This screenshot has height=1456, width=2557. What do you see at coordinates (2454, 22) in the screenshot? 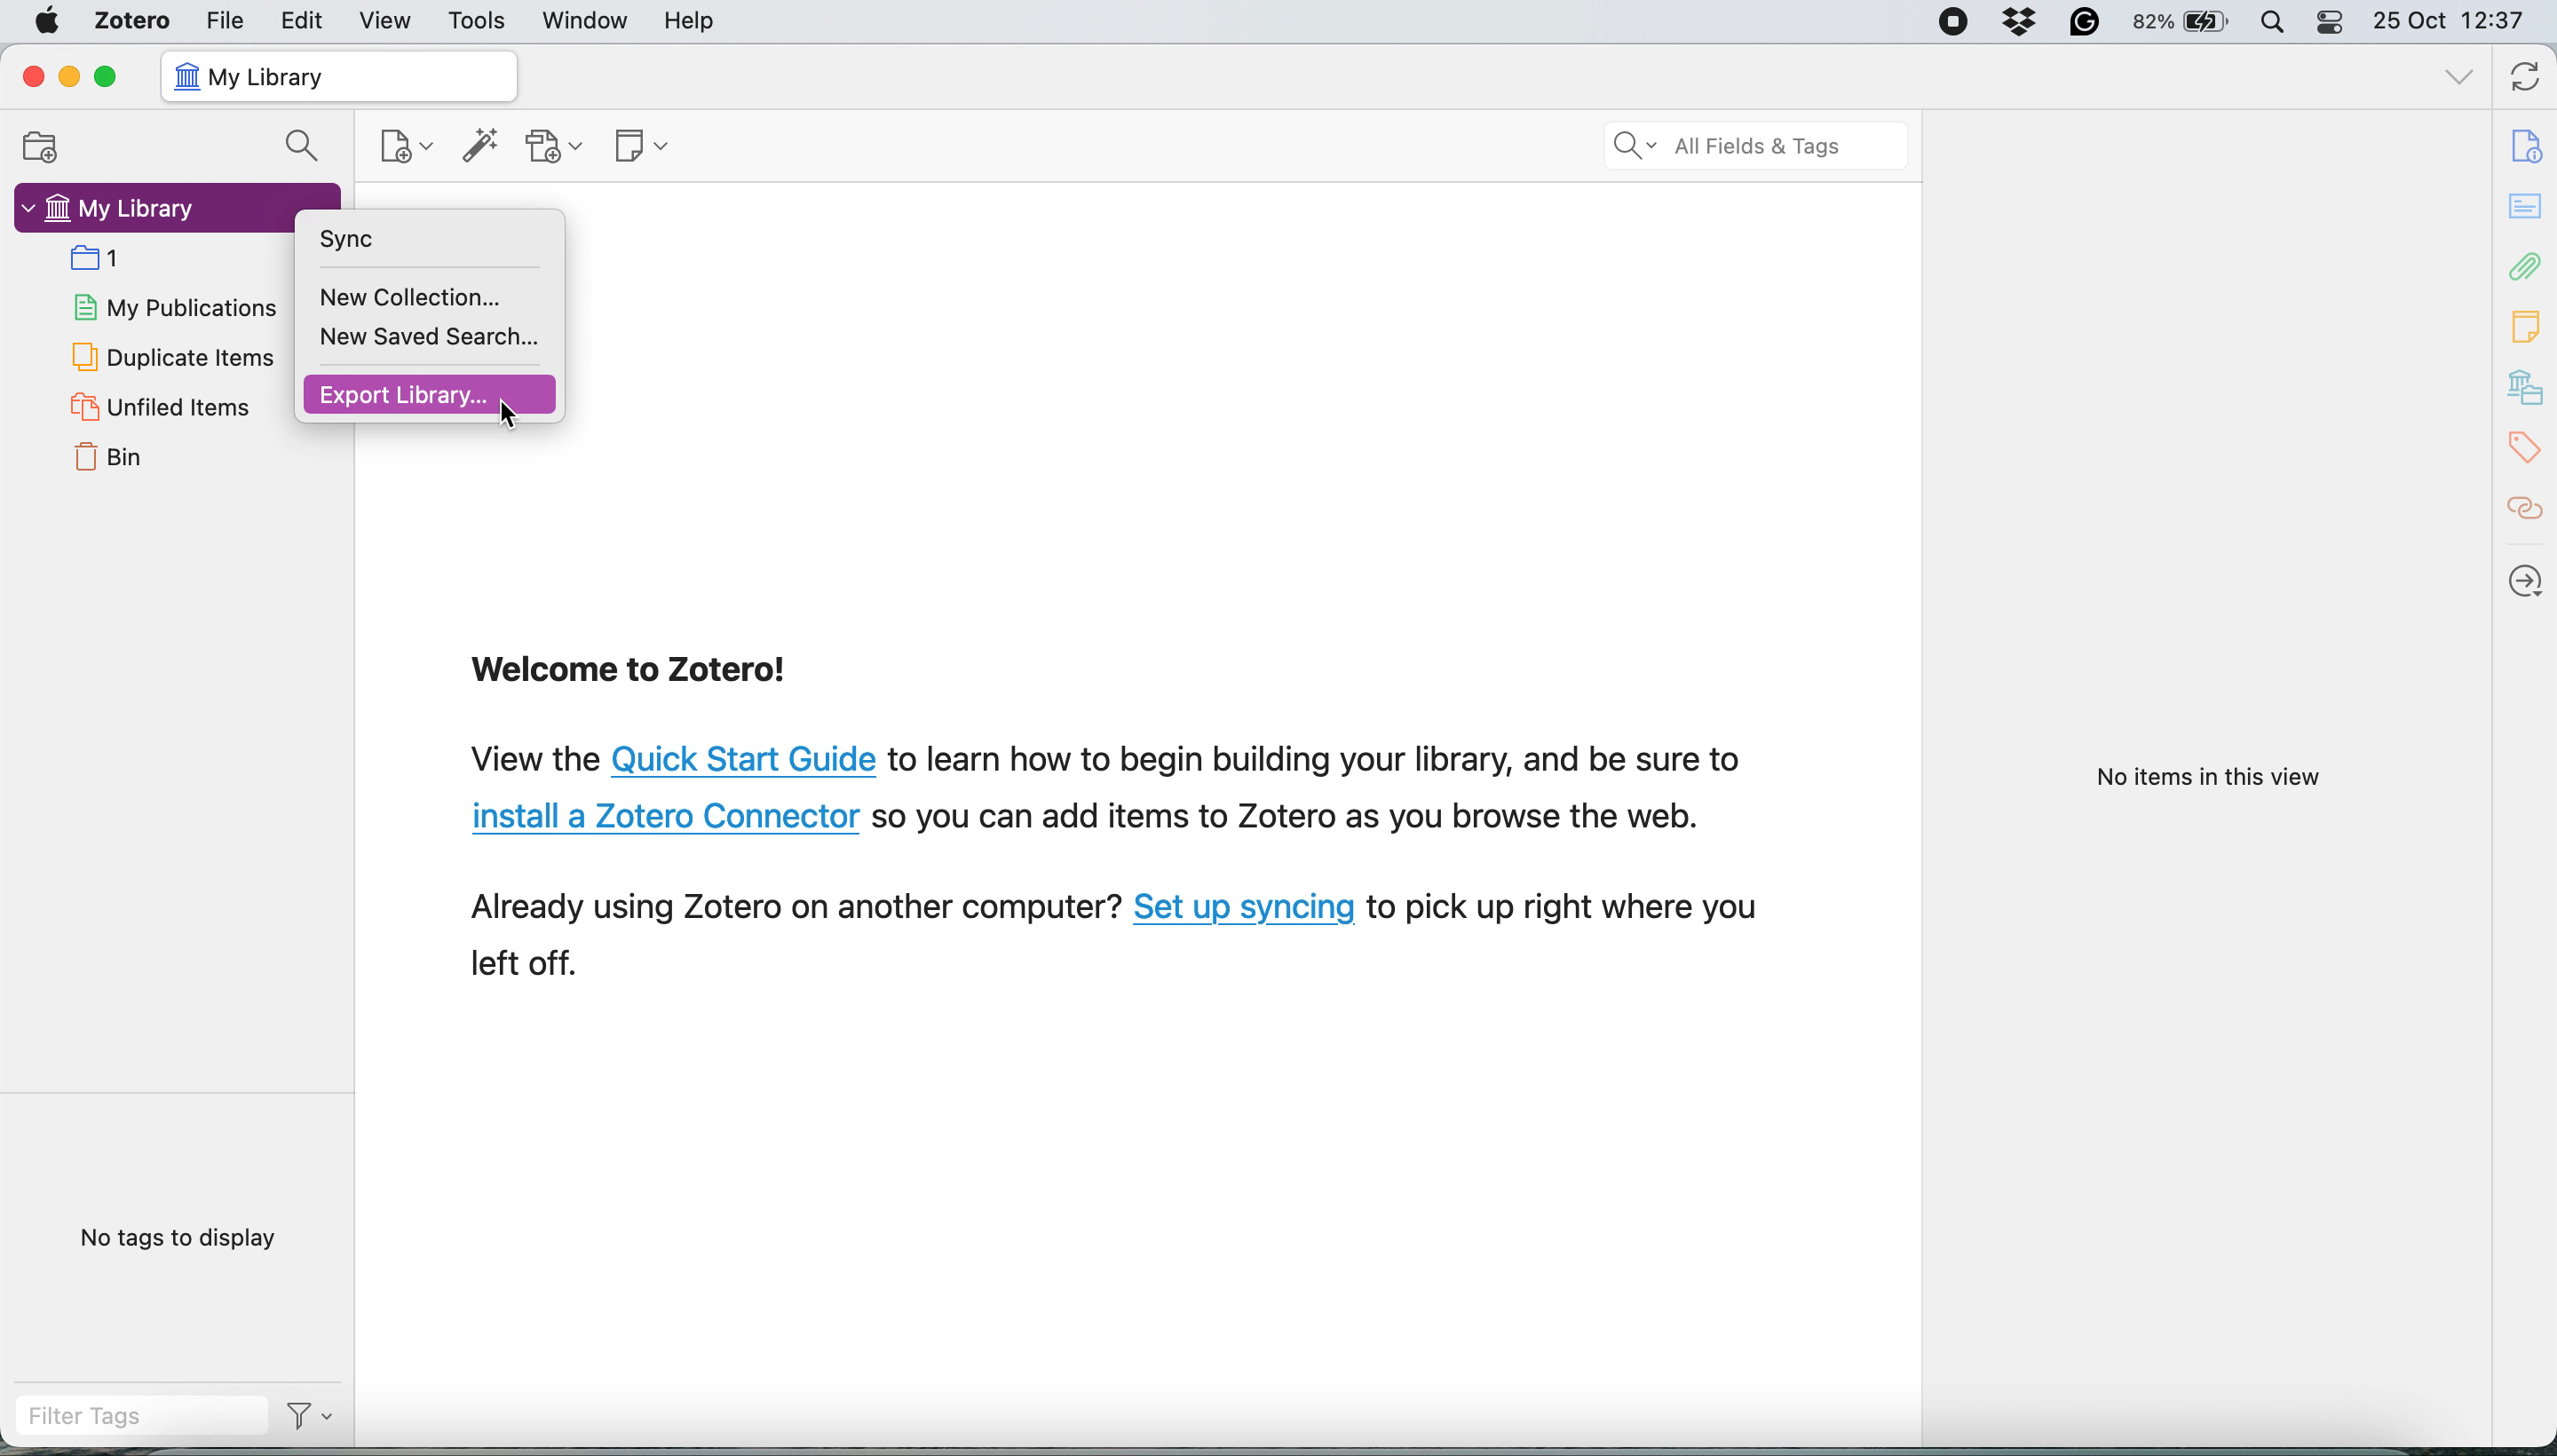
I see `25 Oct 12:37` at bounding box center [2454, 22].